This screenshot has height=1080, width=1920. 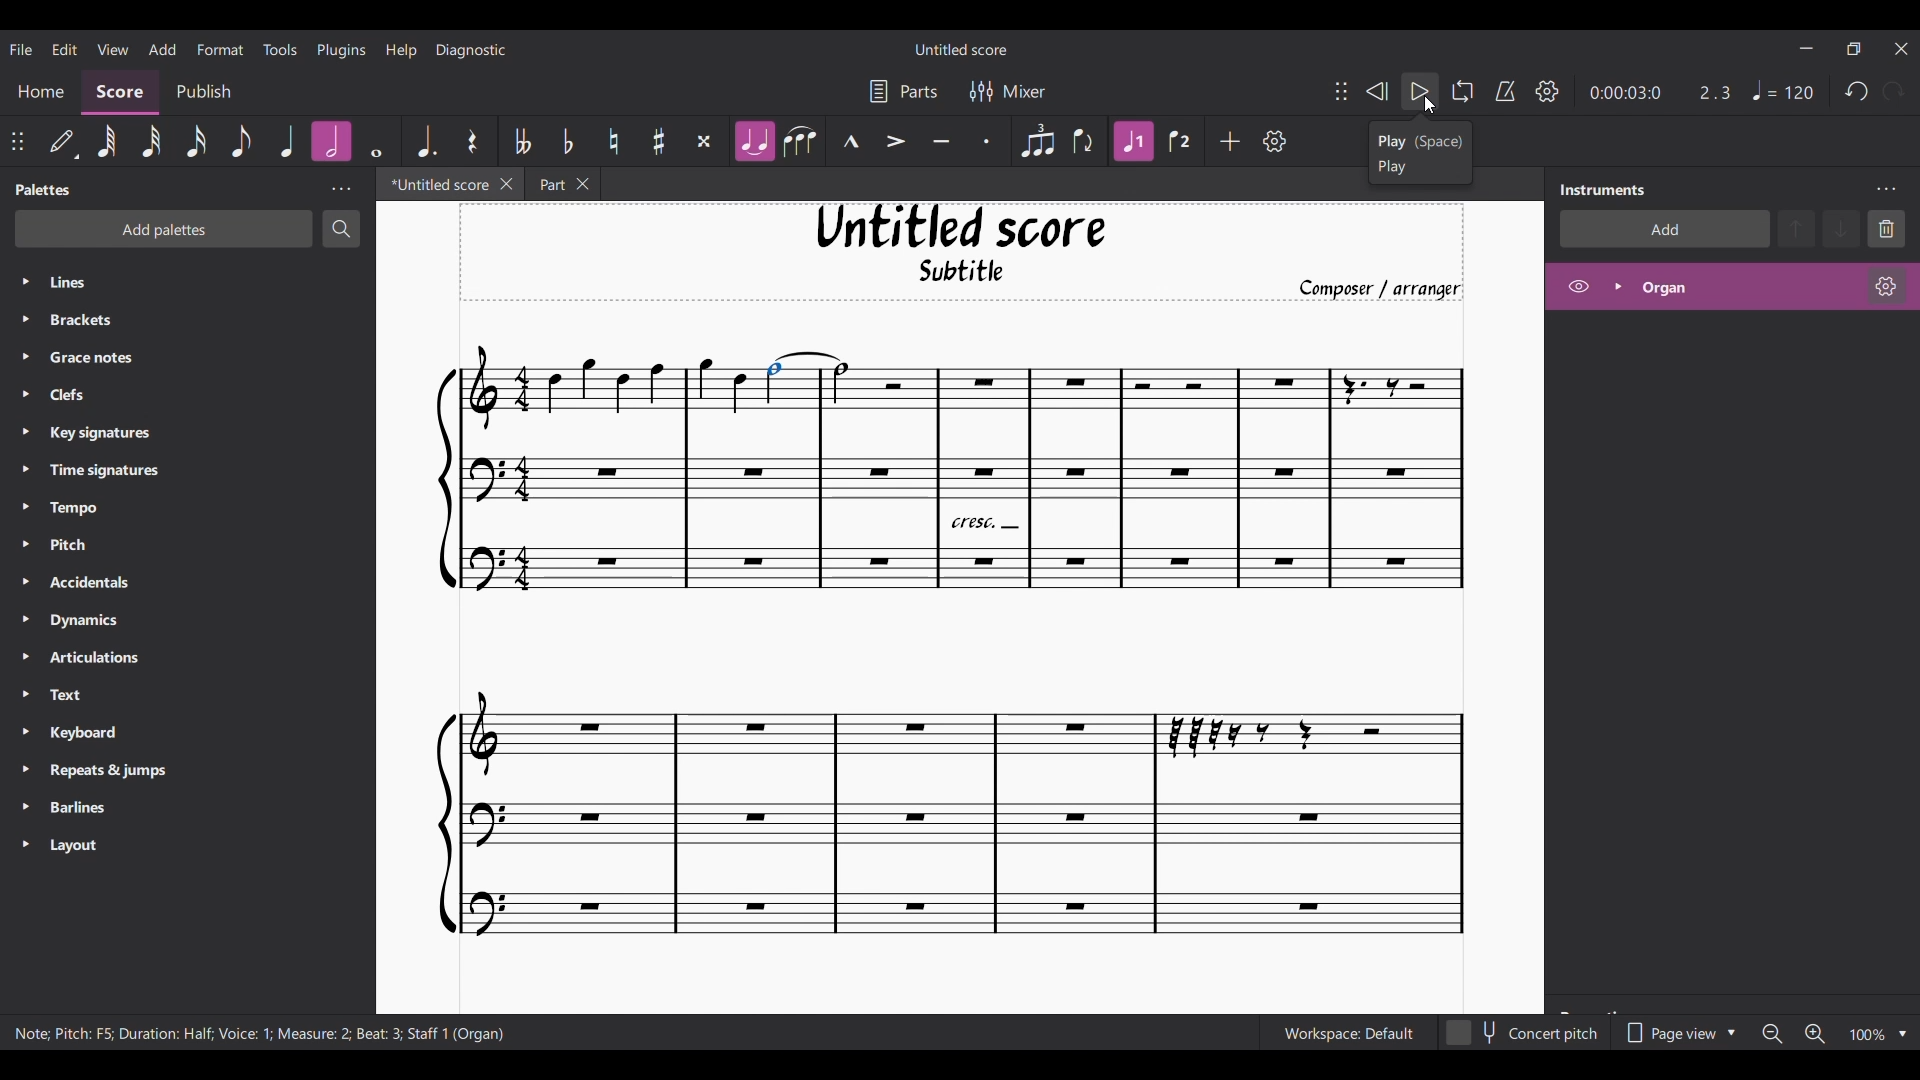 What do you see at coordinates (521, 141) in the screenshot?
I see `Toggle double flat` at bounding box center [521, 141].